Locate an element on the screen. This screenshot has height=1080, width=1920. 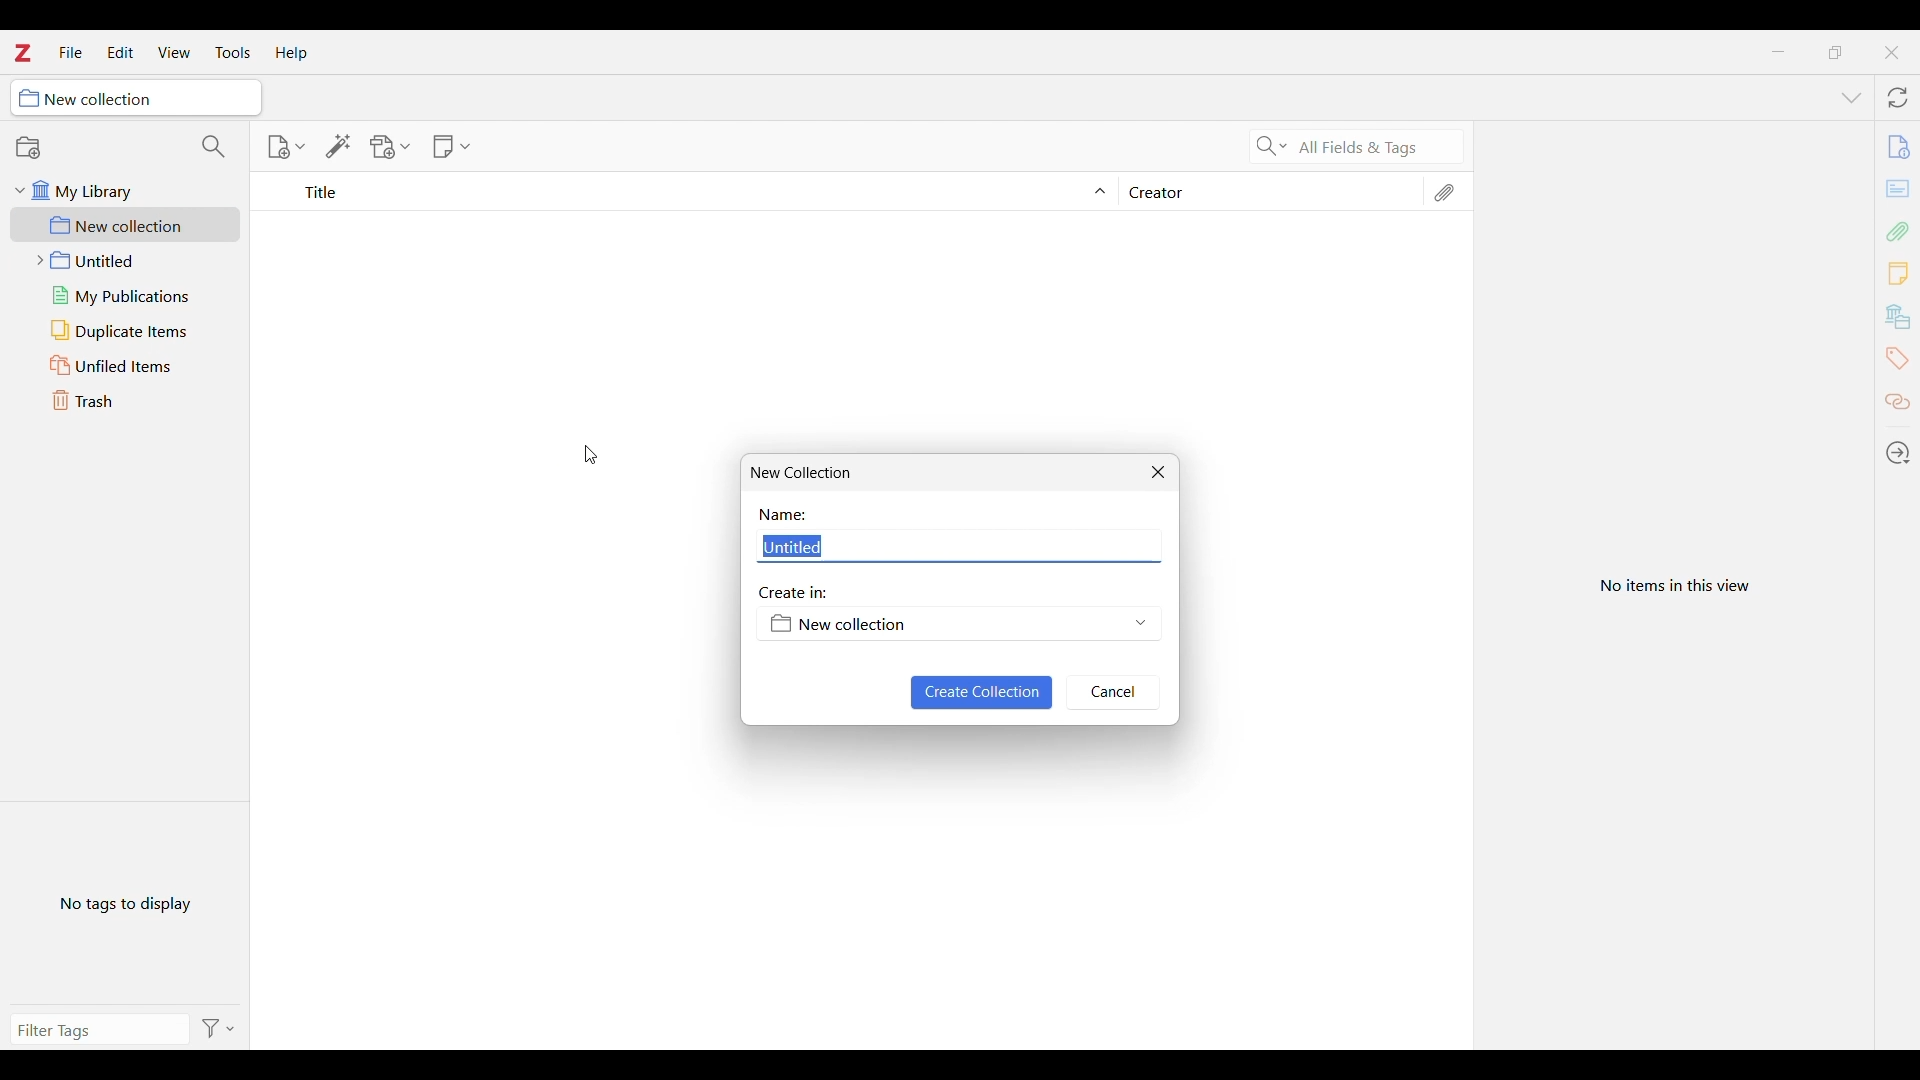
List all tabs is located at coordinates (1852, 99).